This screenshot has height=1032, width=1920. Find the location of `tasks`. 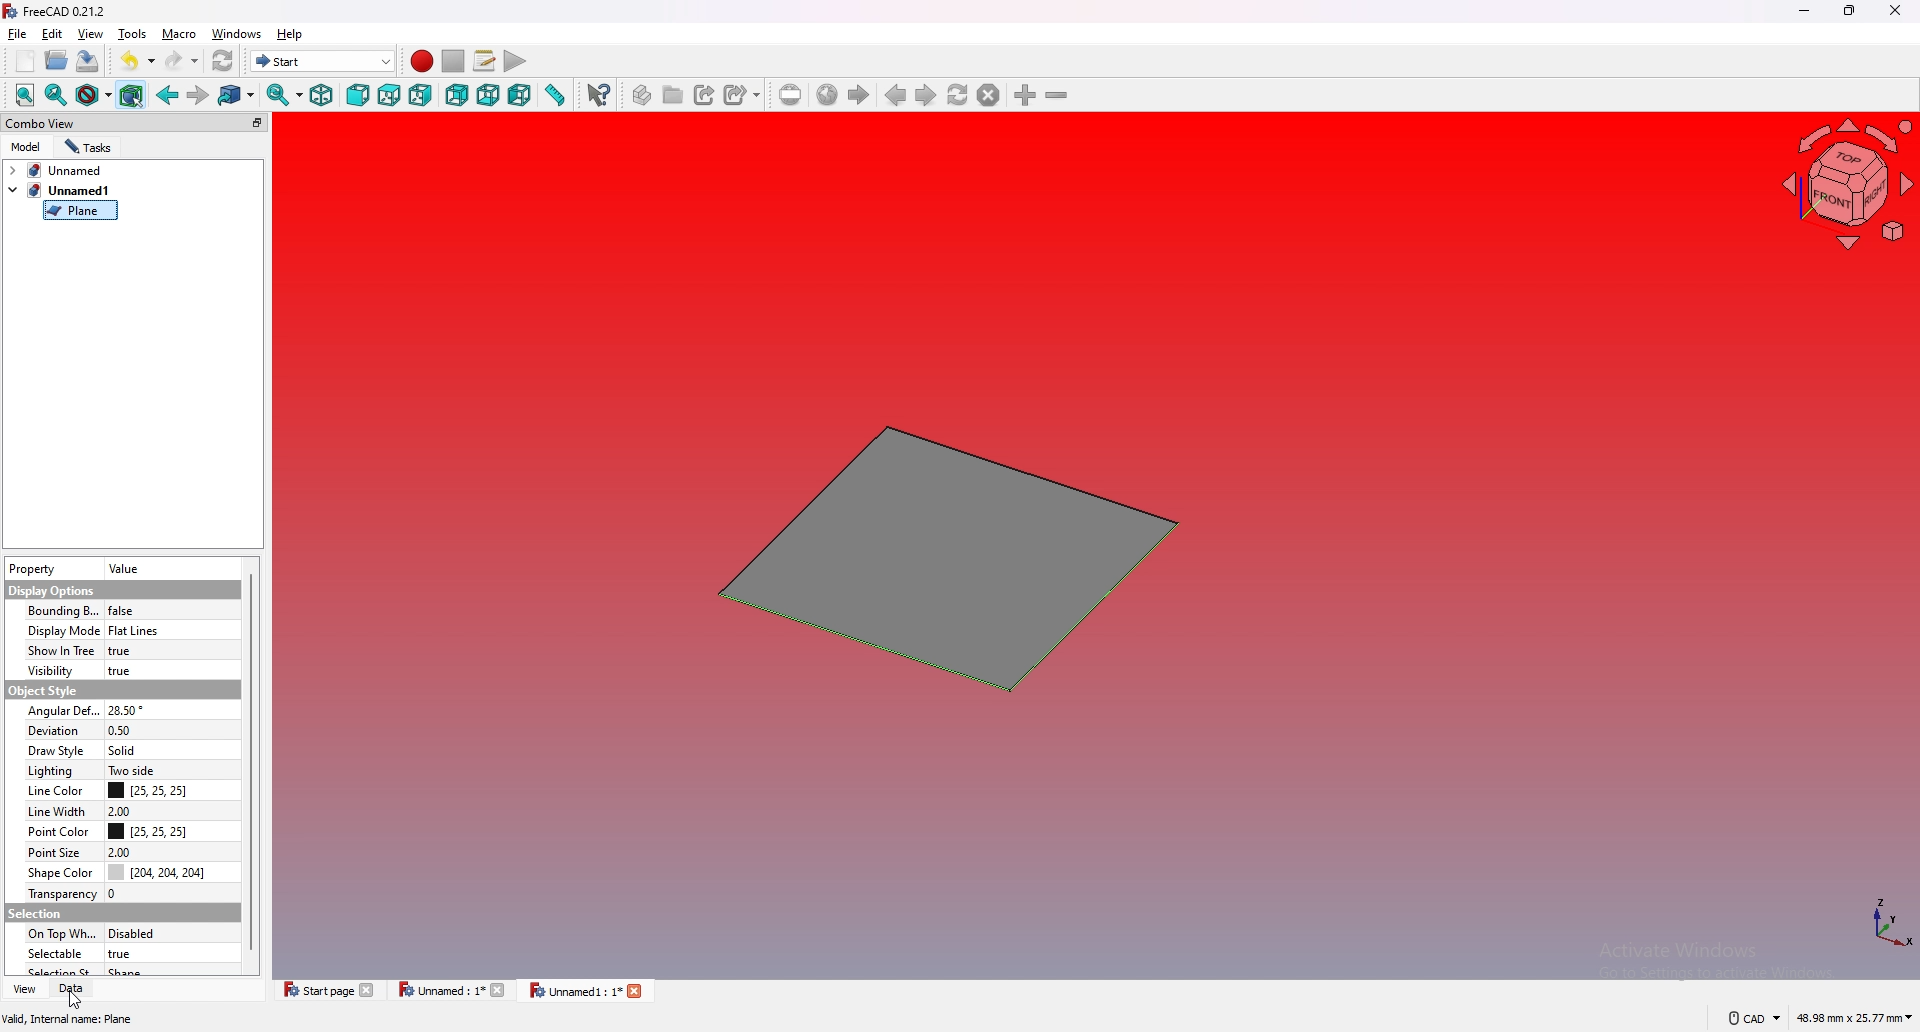

tasks is located at coordinates (89, 147).